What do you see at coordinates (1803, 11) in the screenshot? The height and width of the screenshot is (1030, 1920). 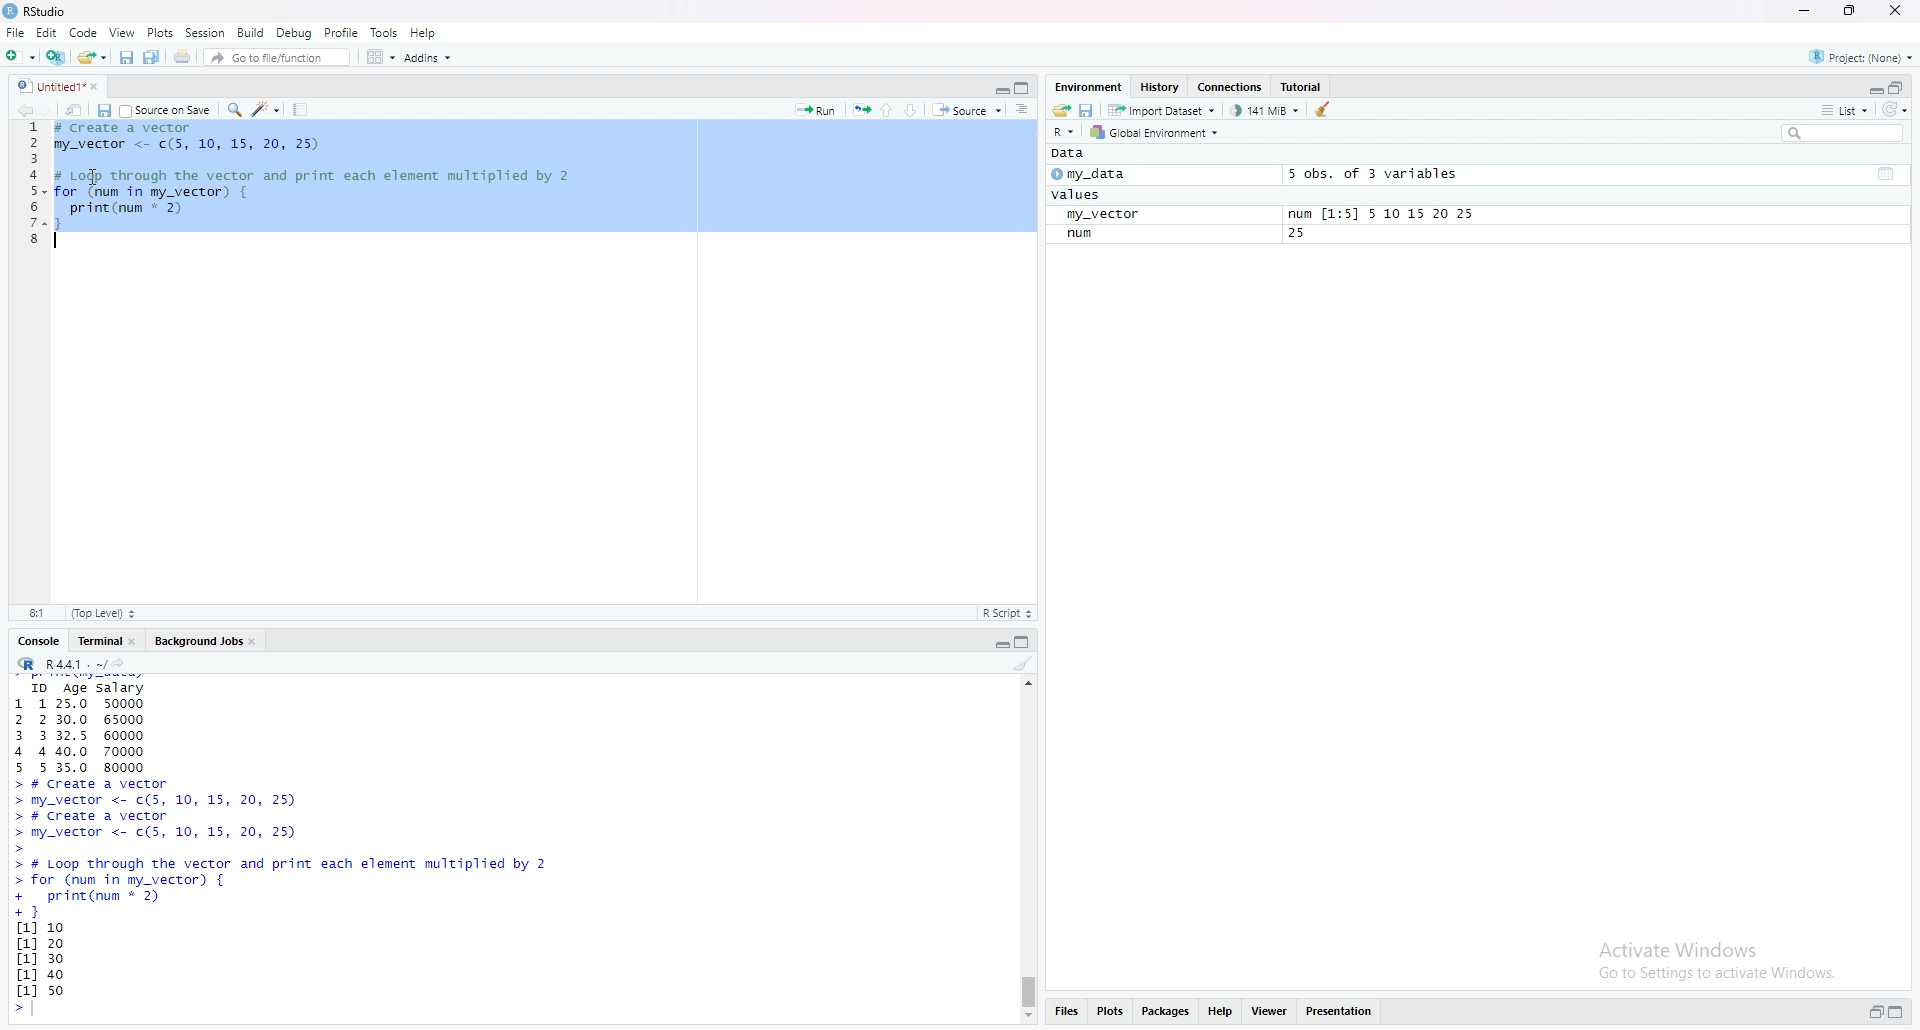 I see `minimize` at bounding box center [1803, 11].